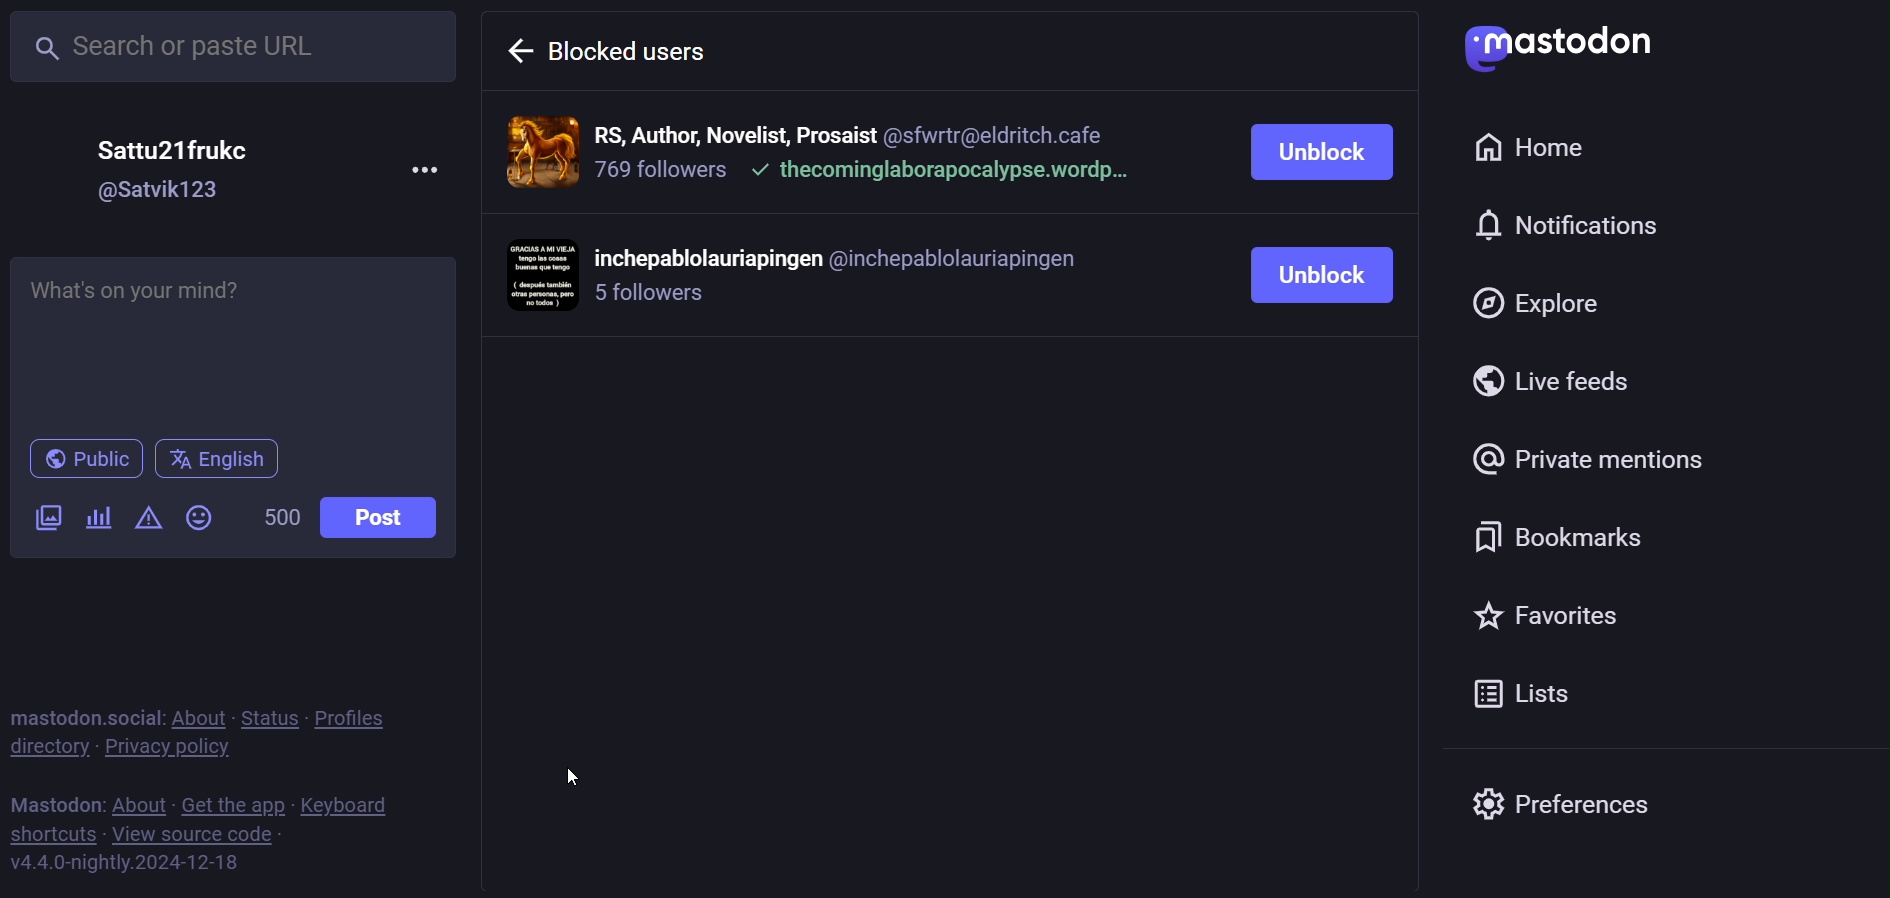  What do you see at coordinates (235, 343) in the screenshot?
I see `whats on your mind` at bounding box center [235, 343].